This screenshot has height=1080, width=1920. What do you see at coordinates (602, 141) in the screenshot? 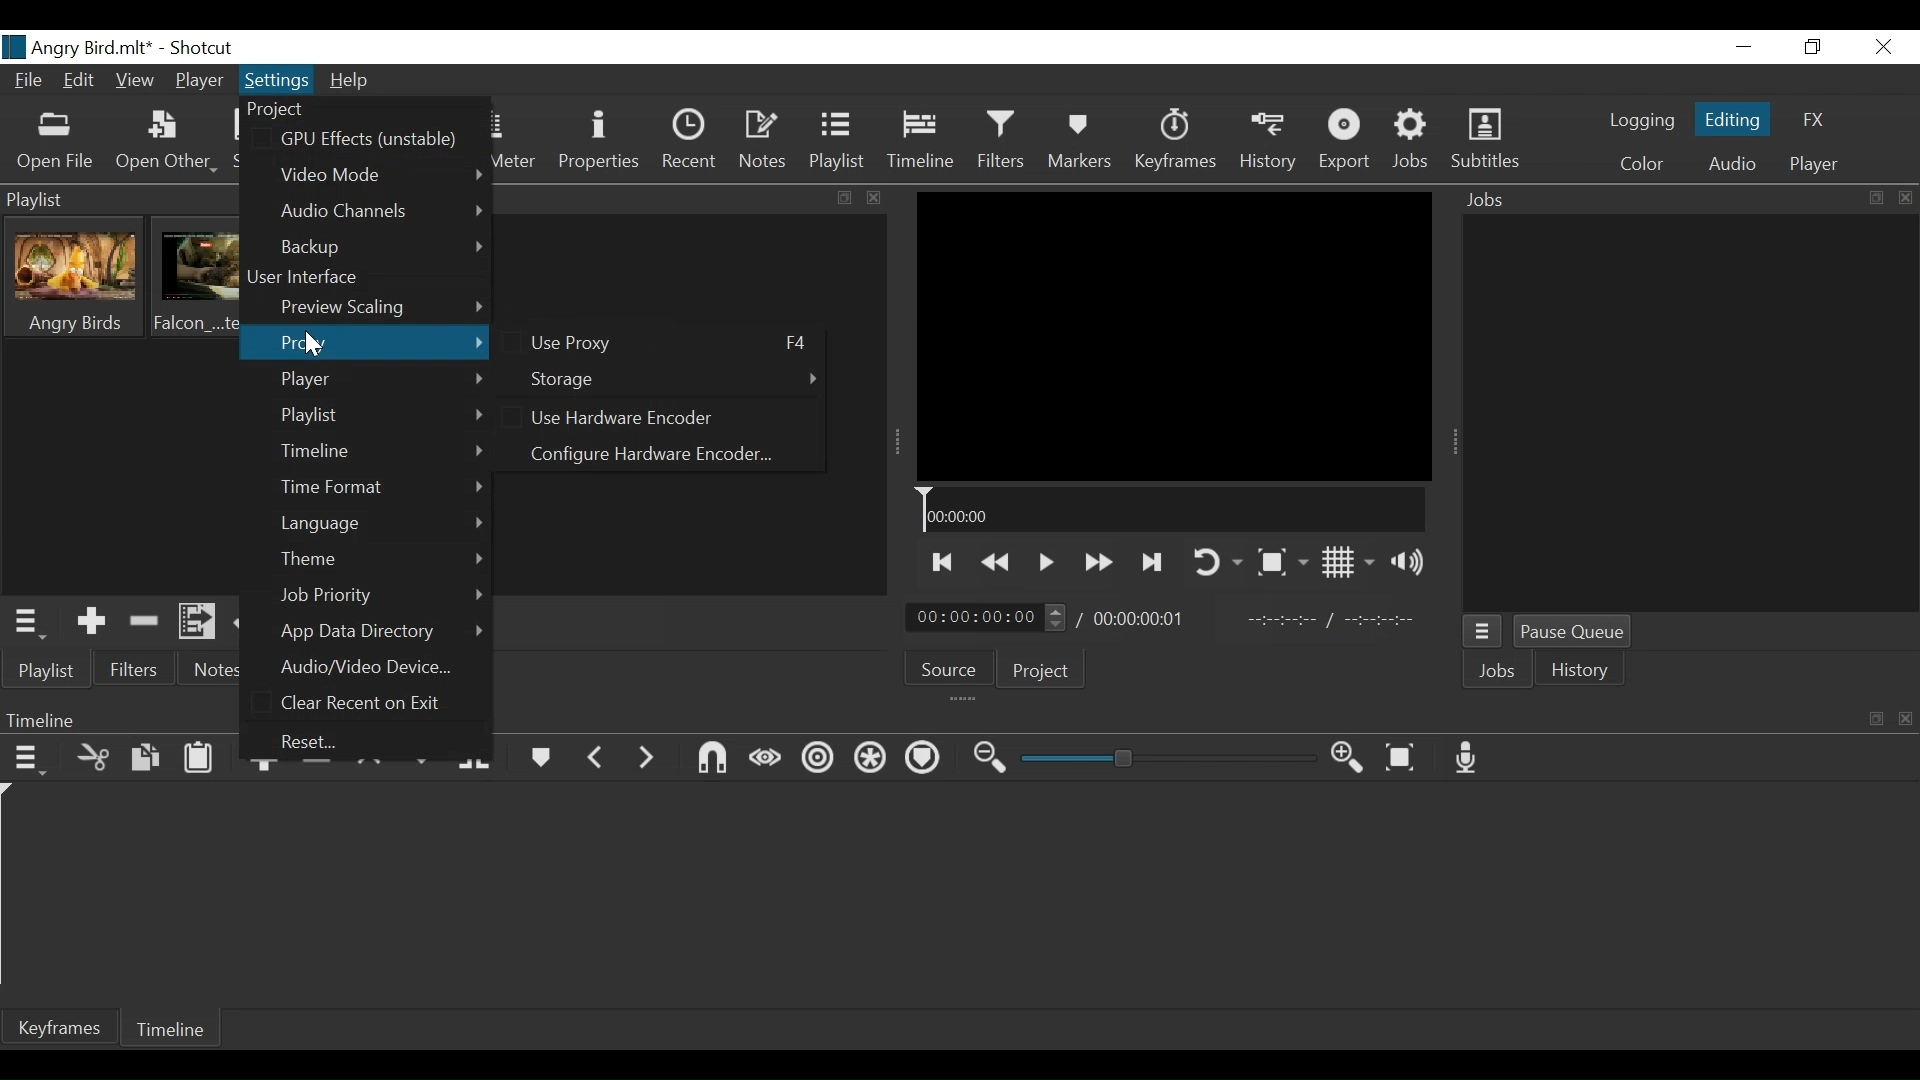
I see `Properties` at bounding box center [602, 141].